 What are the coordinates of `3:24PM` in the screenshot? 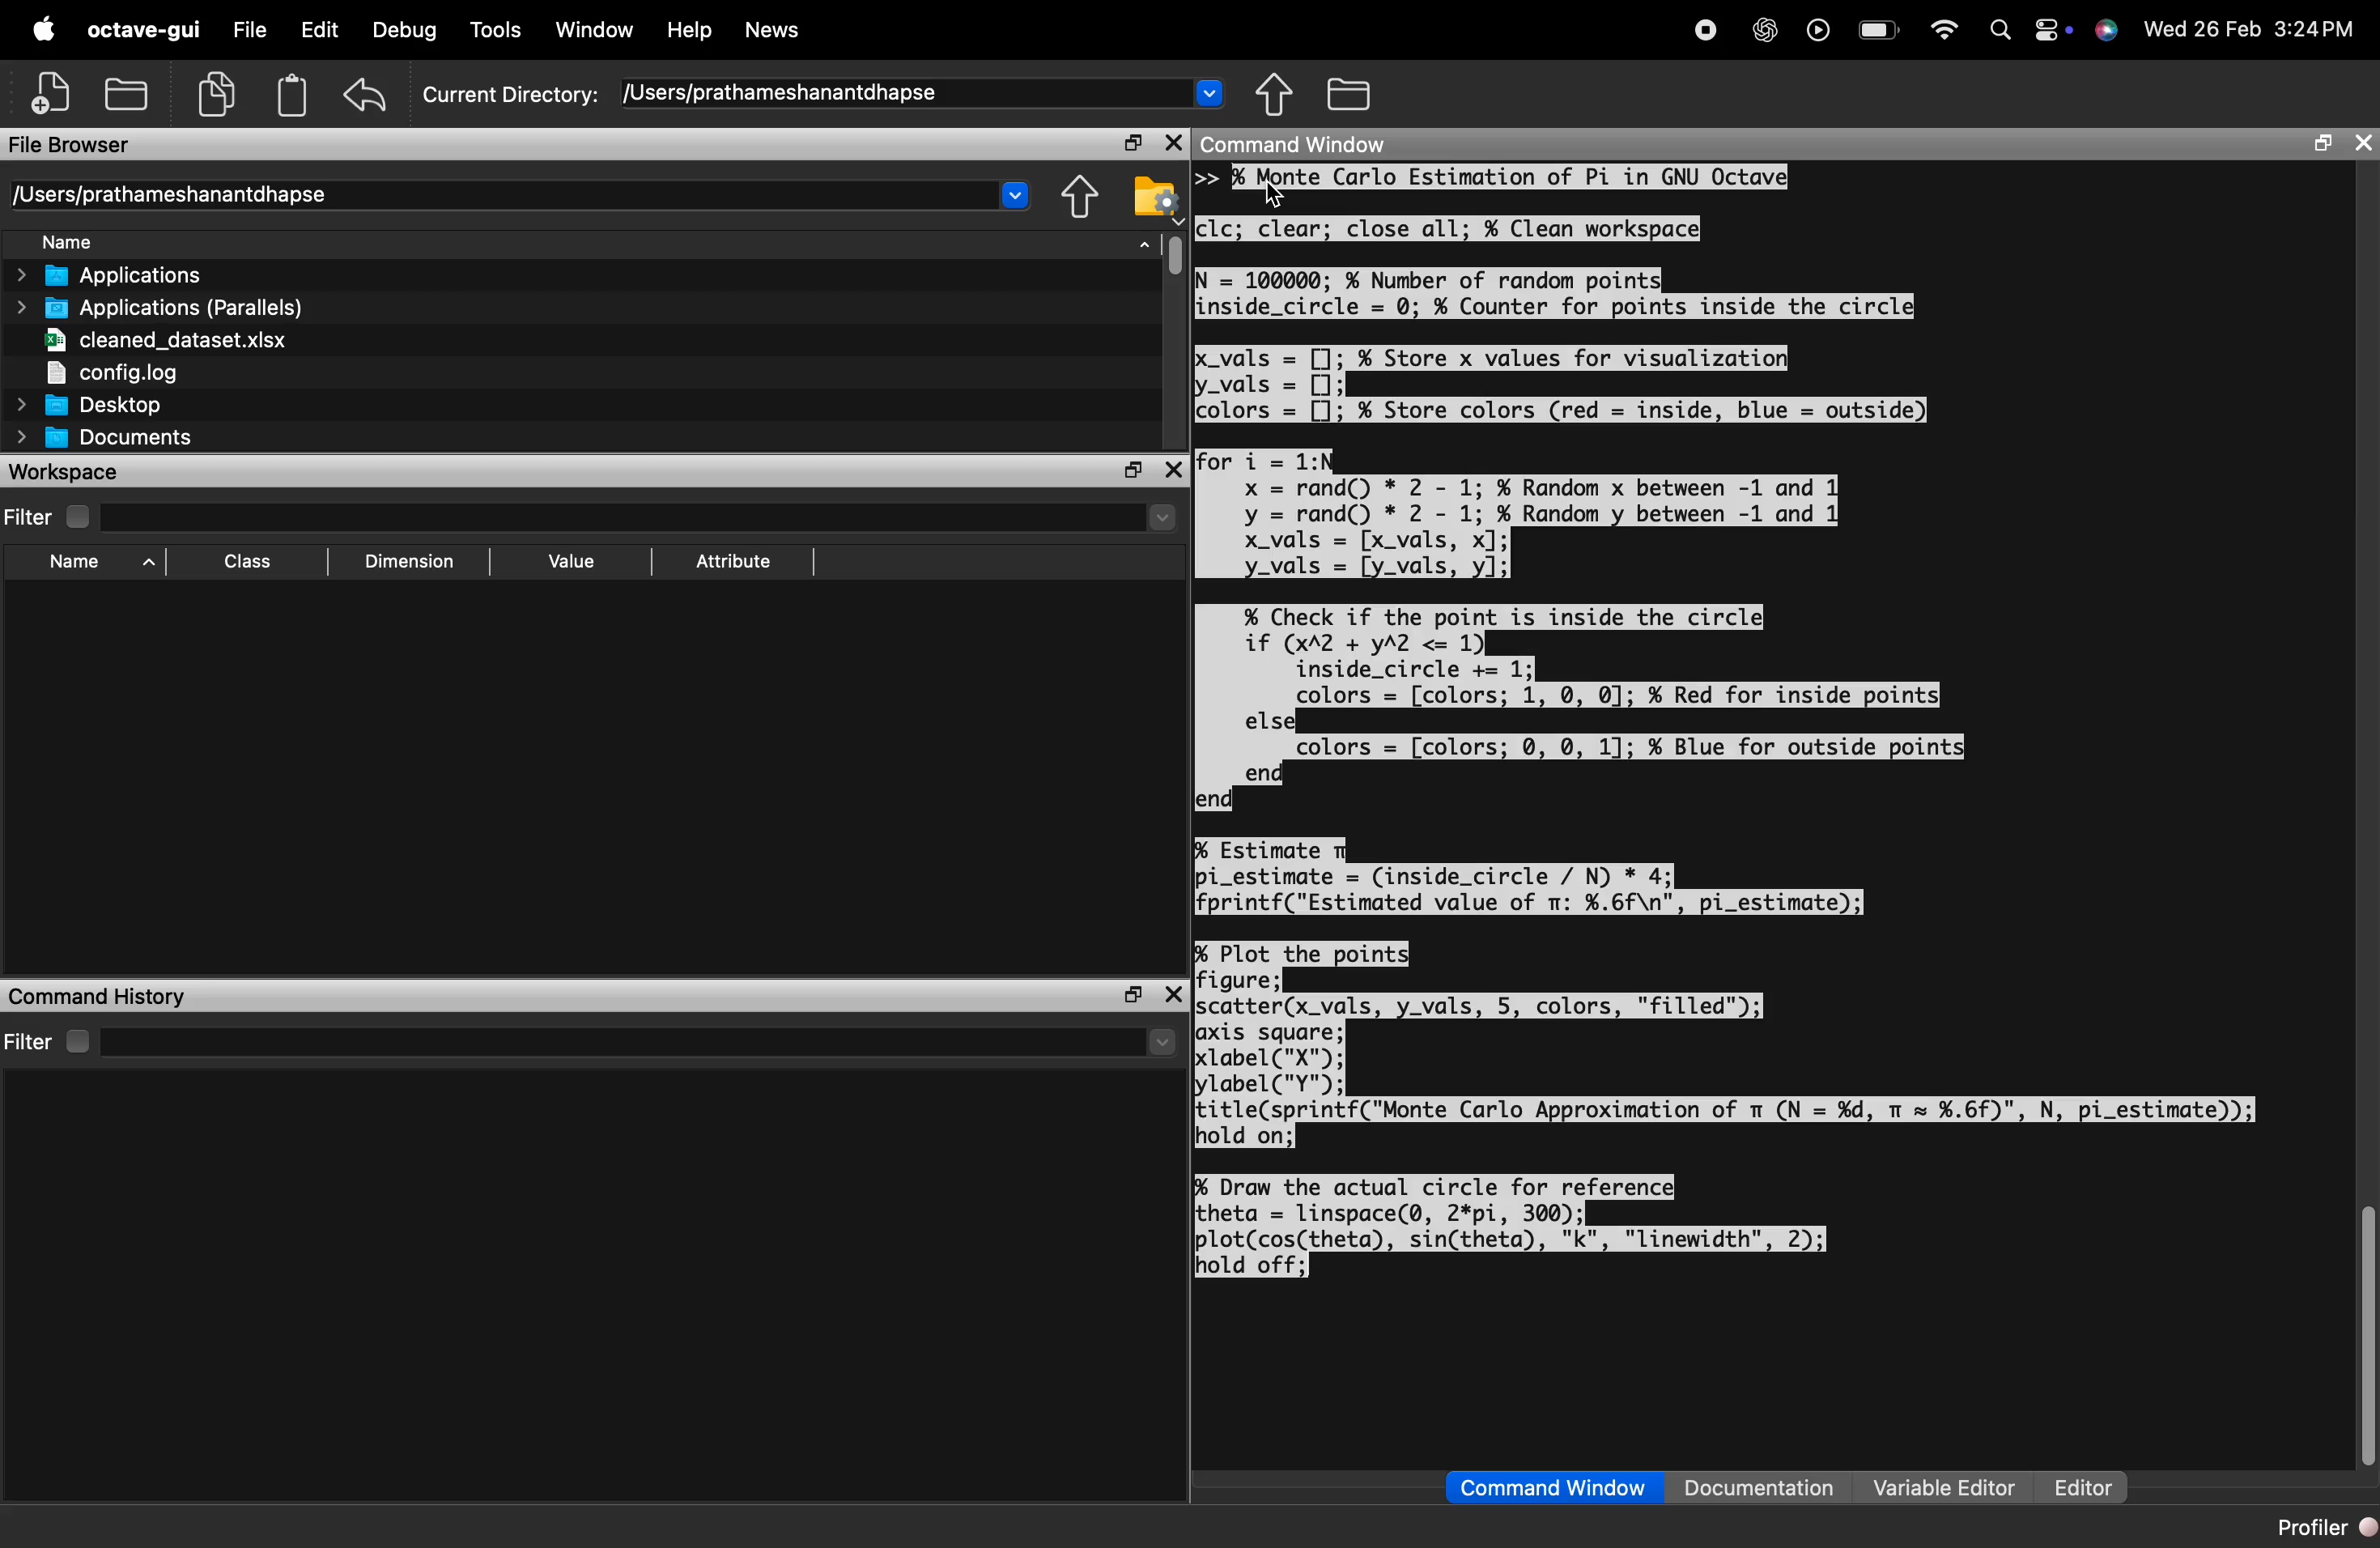 It's located at (2318, 29).